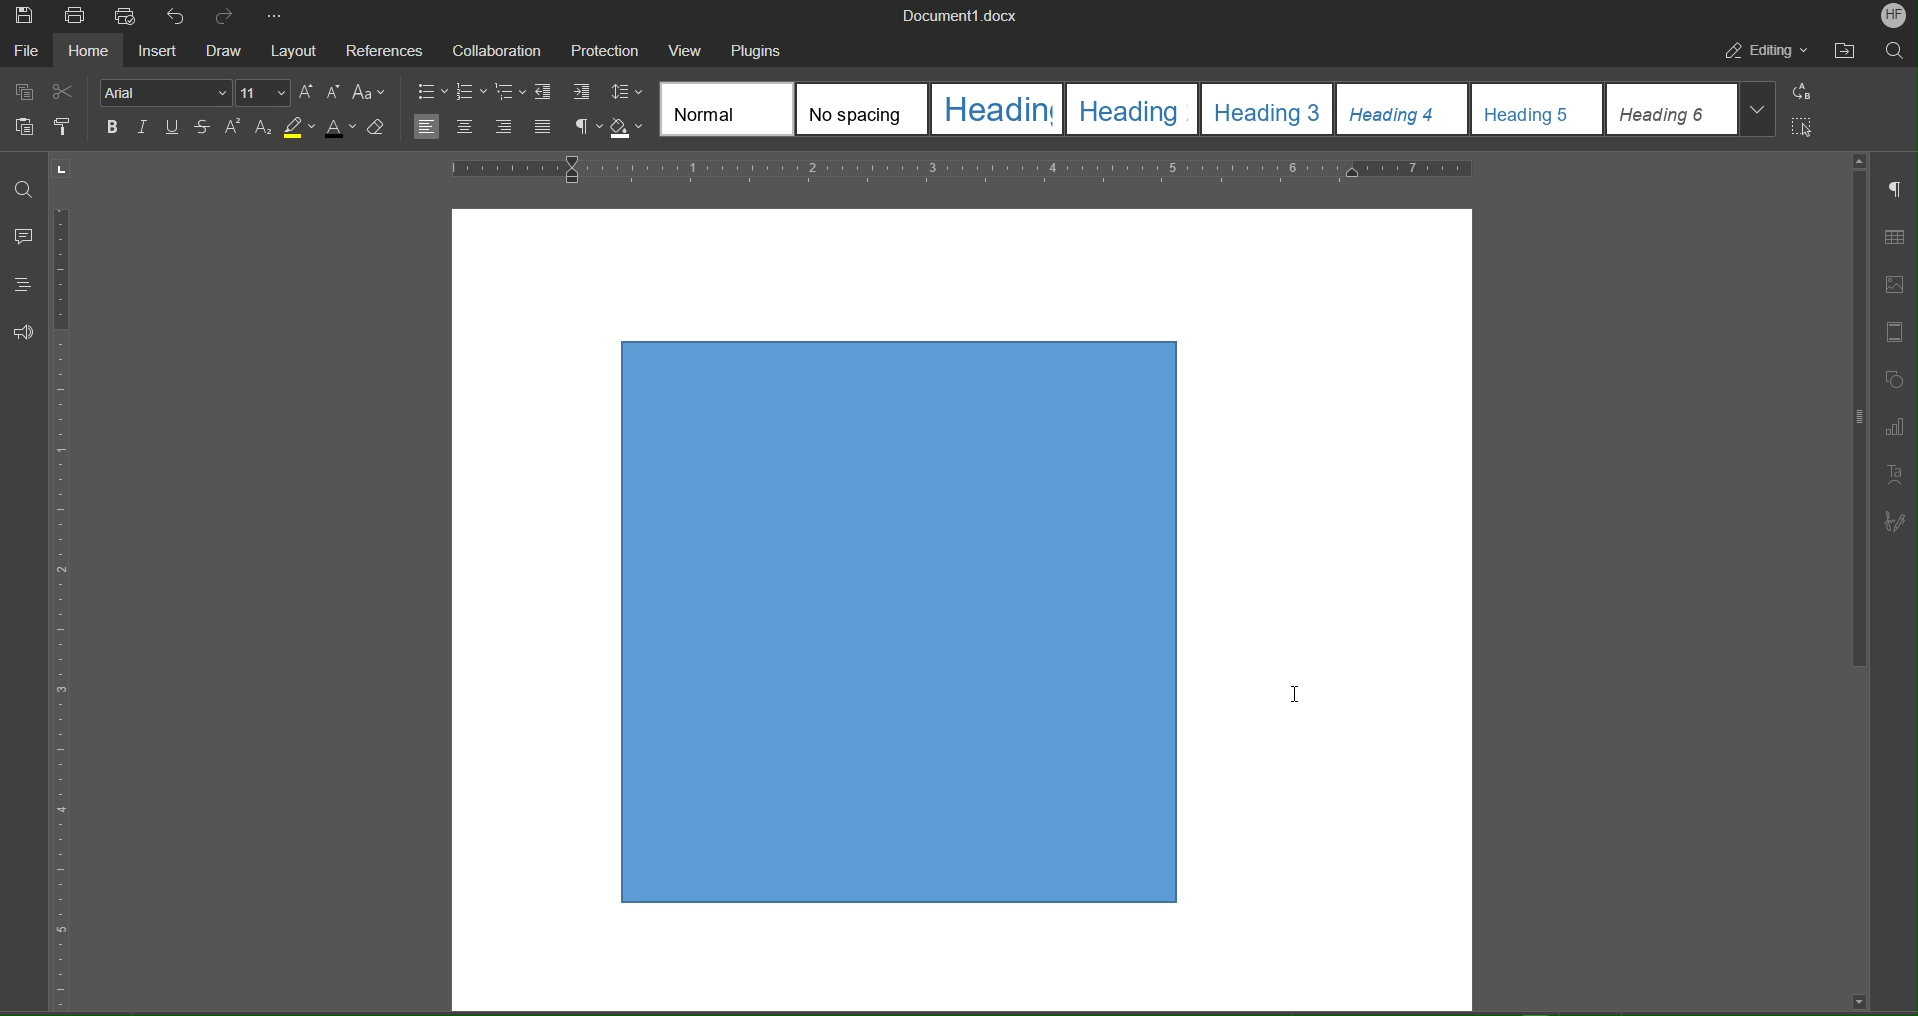 Image resolution: width=1918 pixels, height=1016 pixels. What do you see at coordinates (335, 93) in the screenshot?
I see `Decrease size` at bounding box center [335, 93].